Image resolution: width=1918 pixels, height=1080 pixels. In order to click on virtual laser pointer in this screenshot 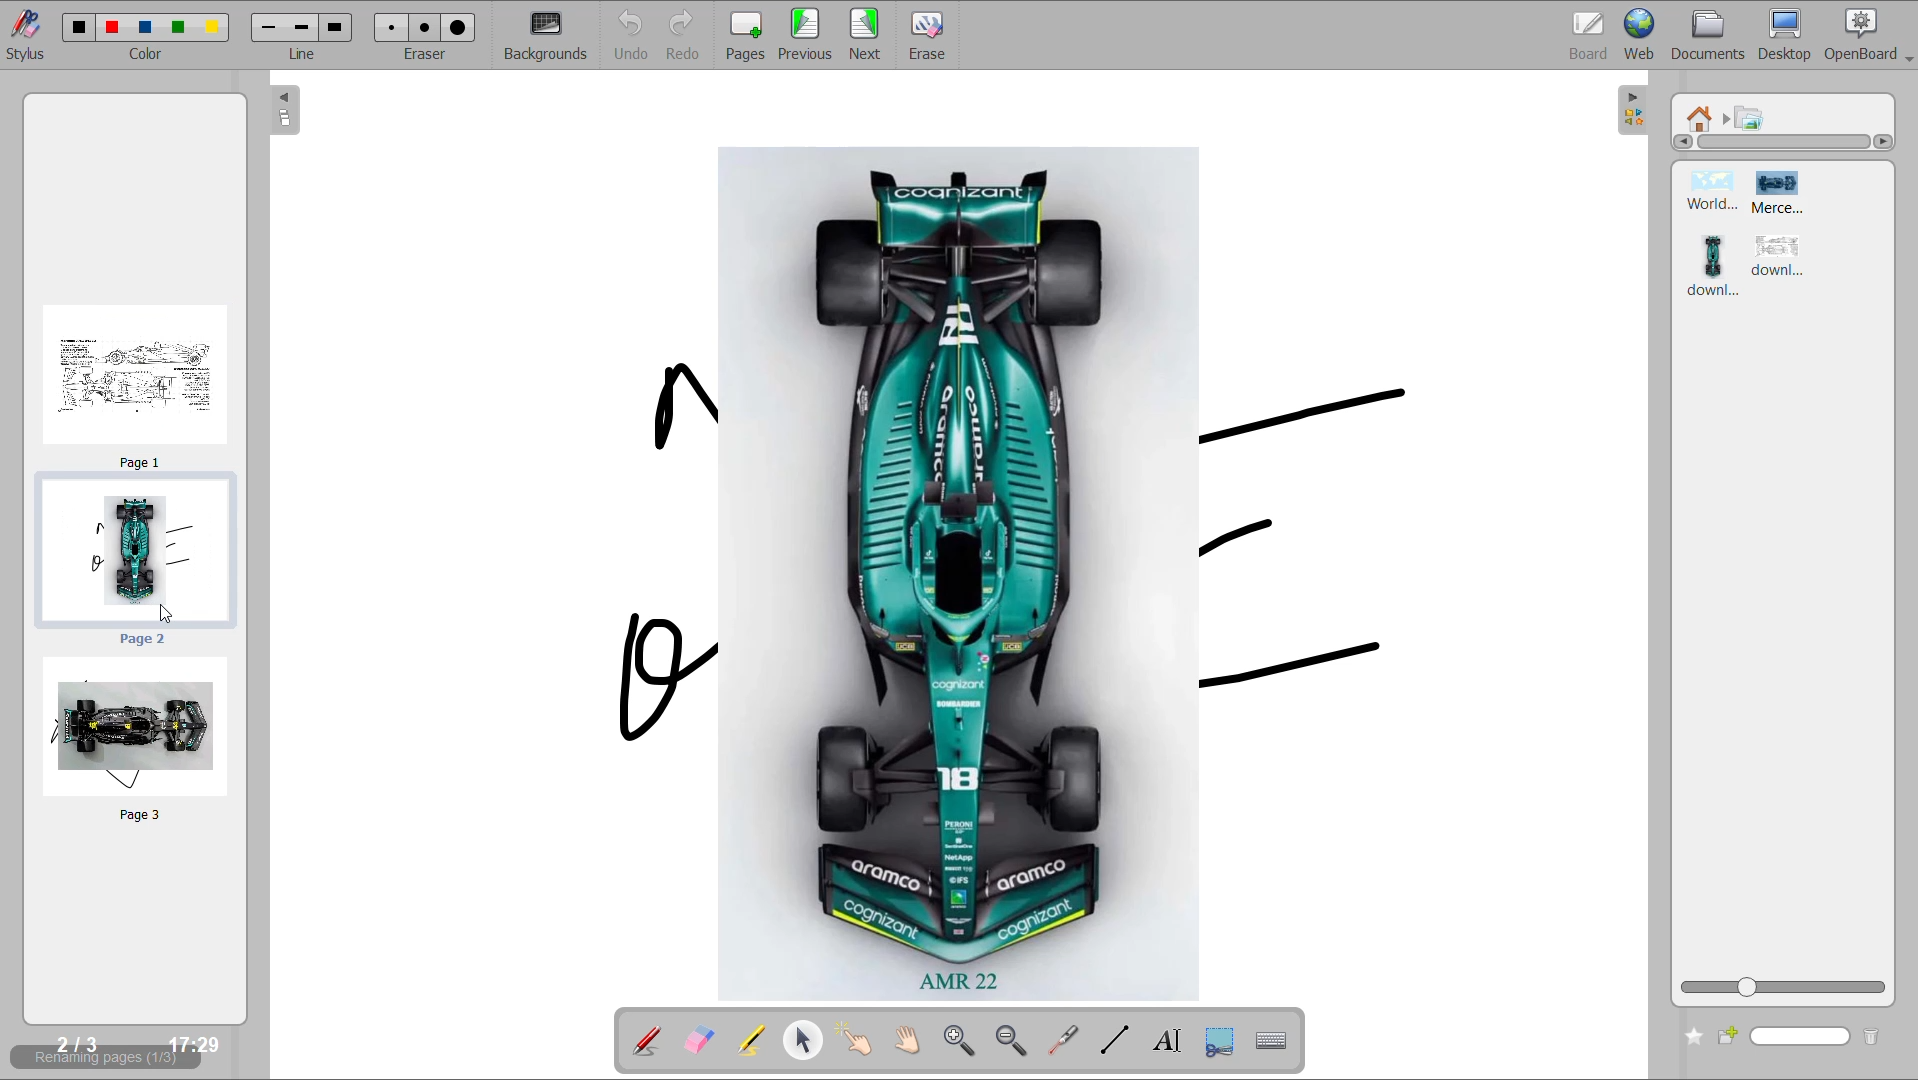, I will do `click(1063, 1039)`.